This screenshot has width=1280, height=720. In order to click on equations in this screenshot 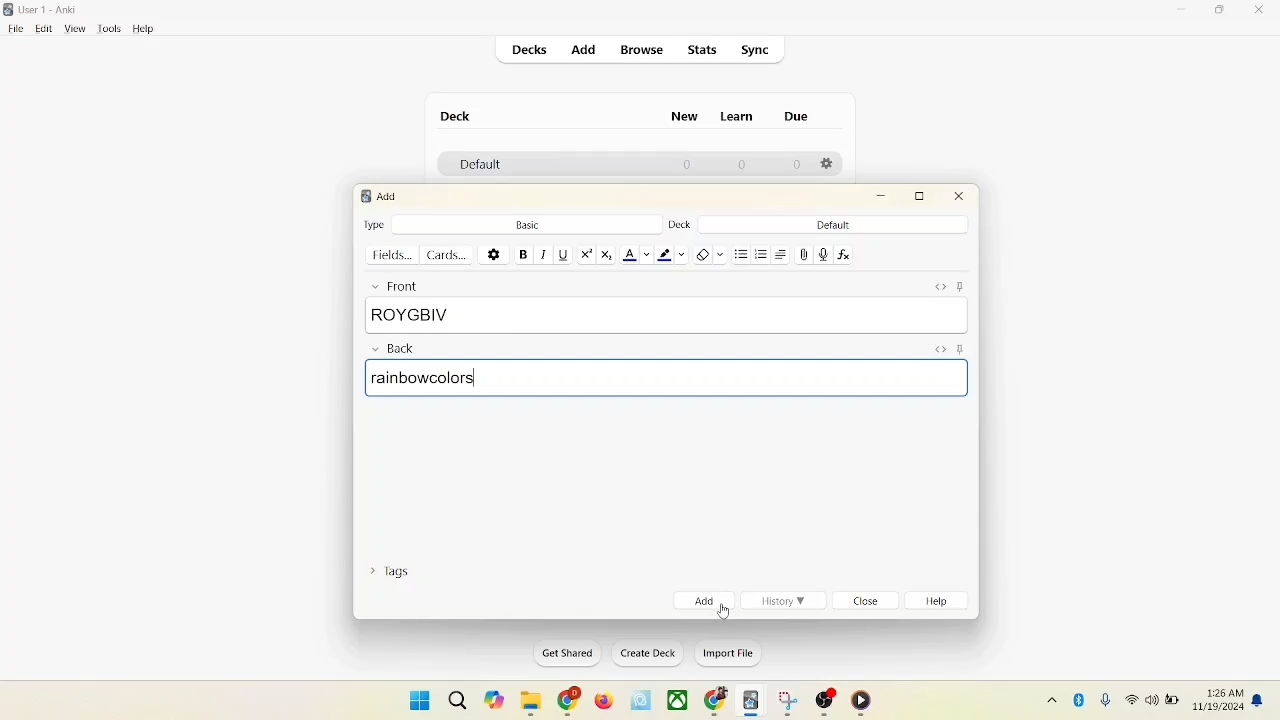, I will do `click(843, 255)`.